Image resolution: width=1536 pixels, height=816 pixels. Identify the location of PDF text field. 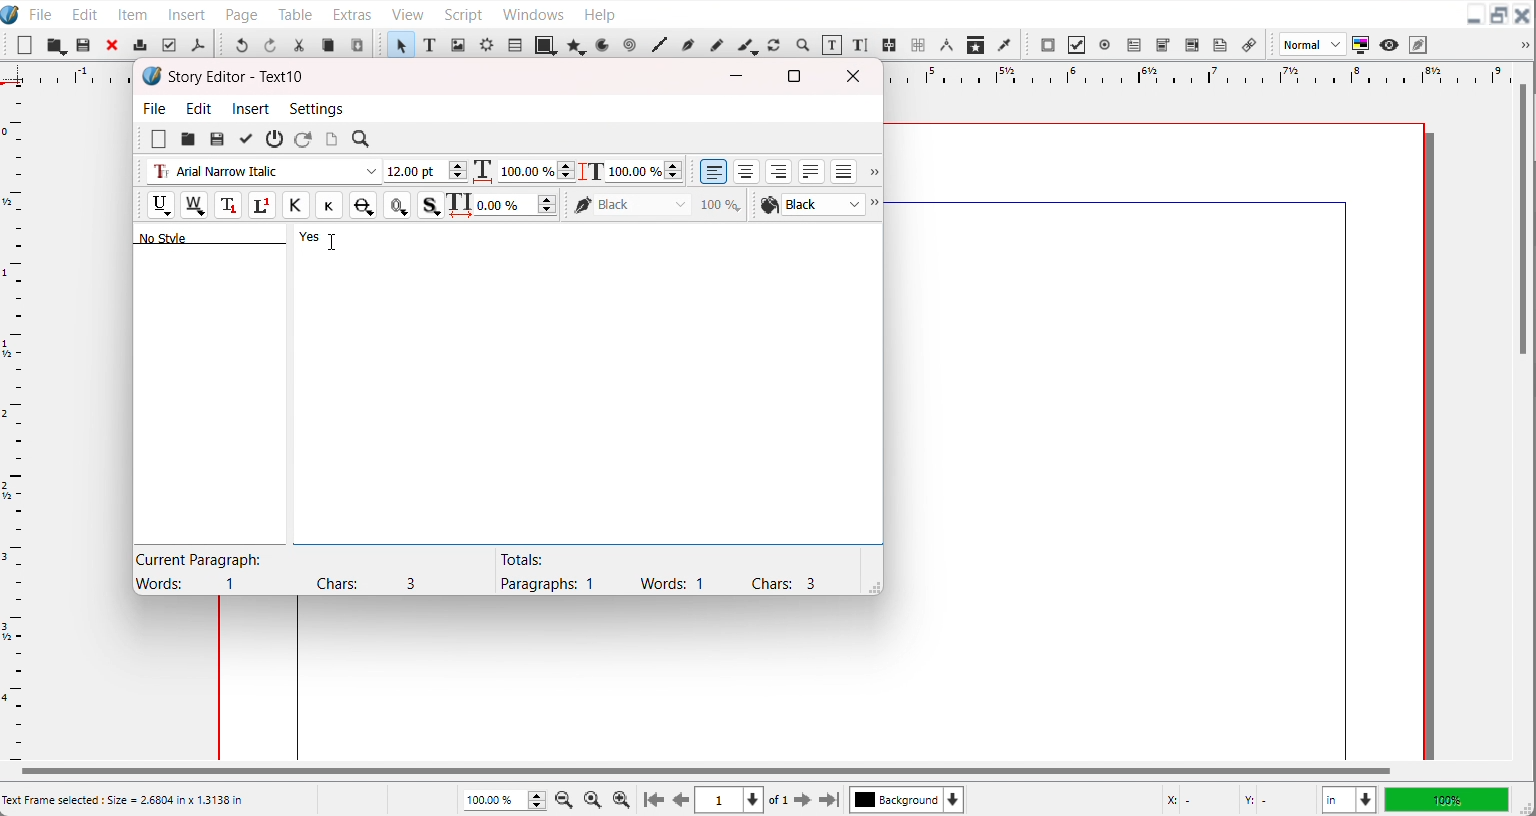
(1133, 46).